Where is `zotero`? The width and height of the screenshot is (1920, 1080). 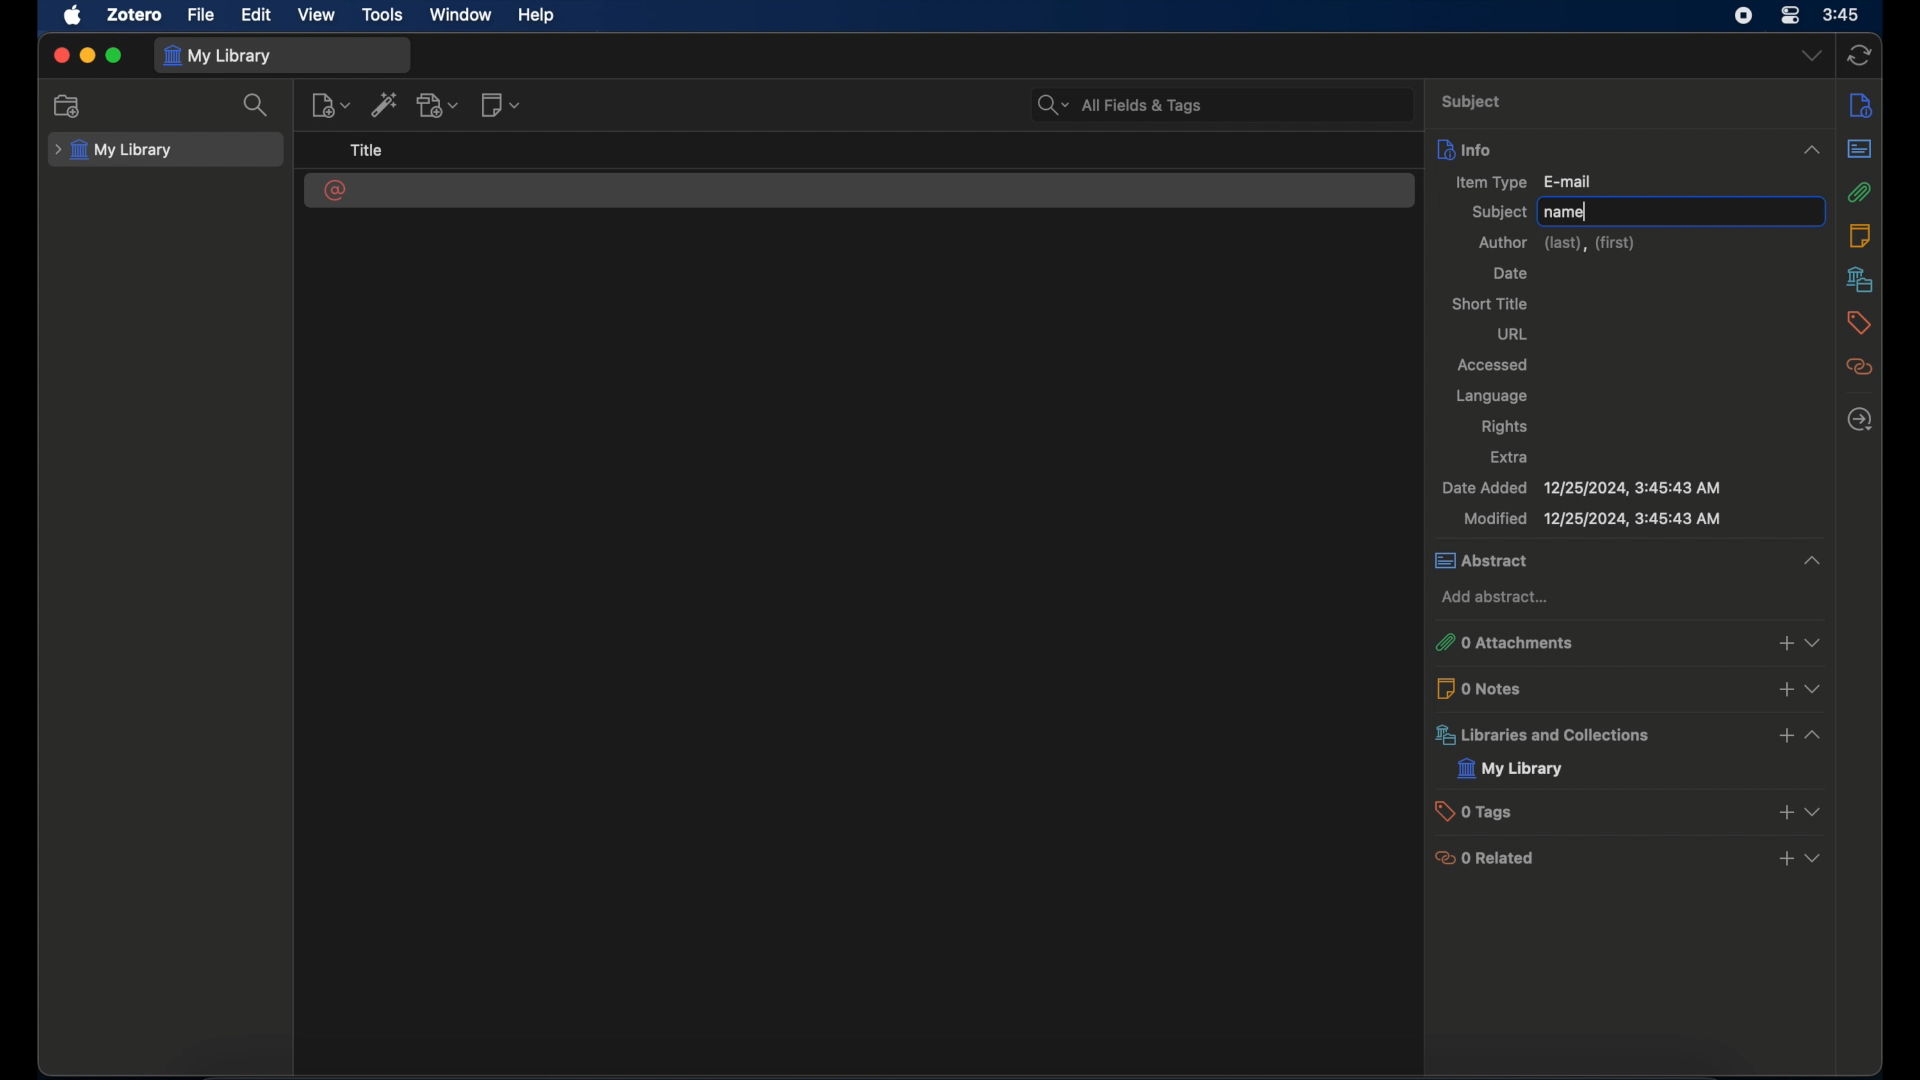 zotero is located at coordinates (132, 15).